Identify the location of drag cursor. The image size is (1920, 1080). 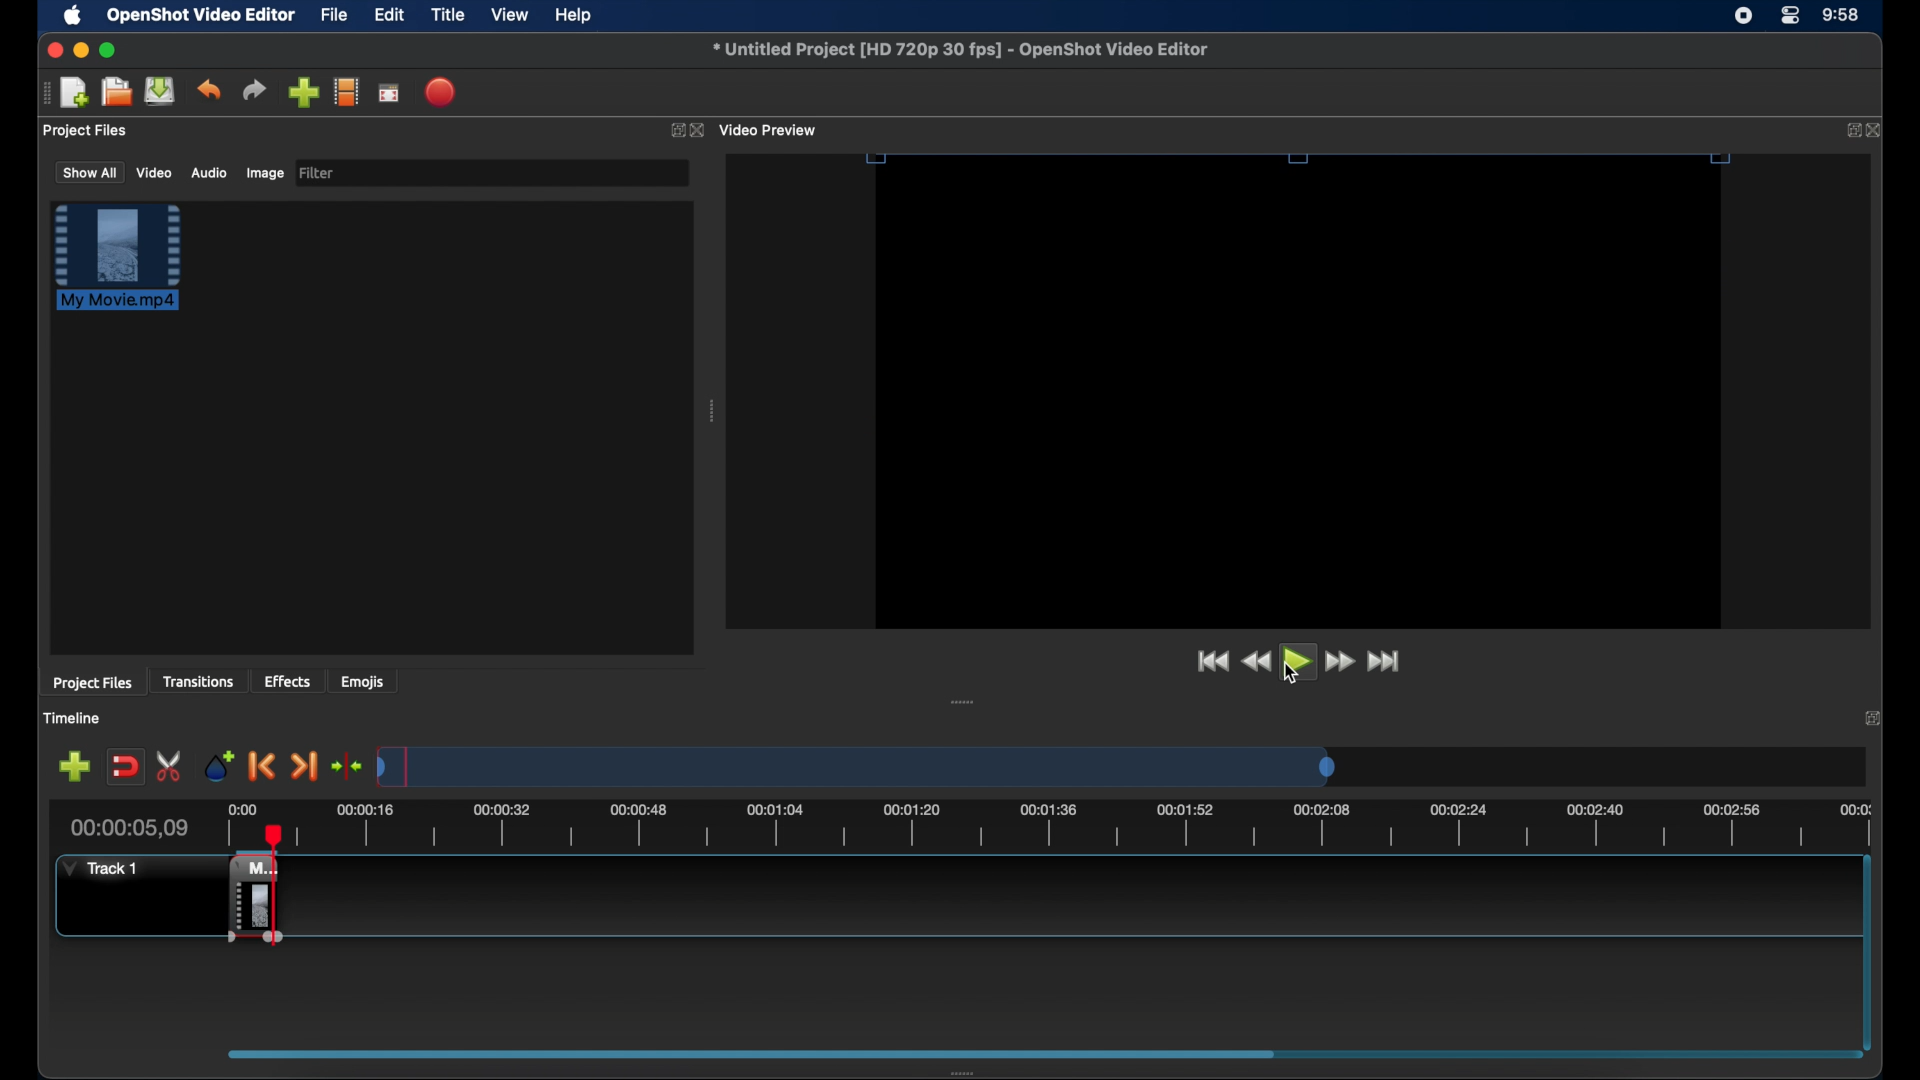
(236, 897).